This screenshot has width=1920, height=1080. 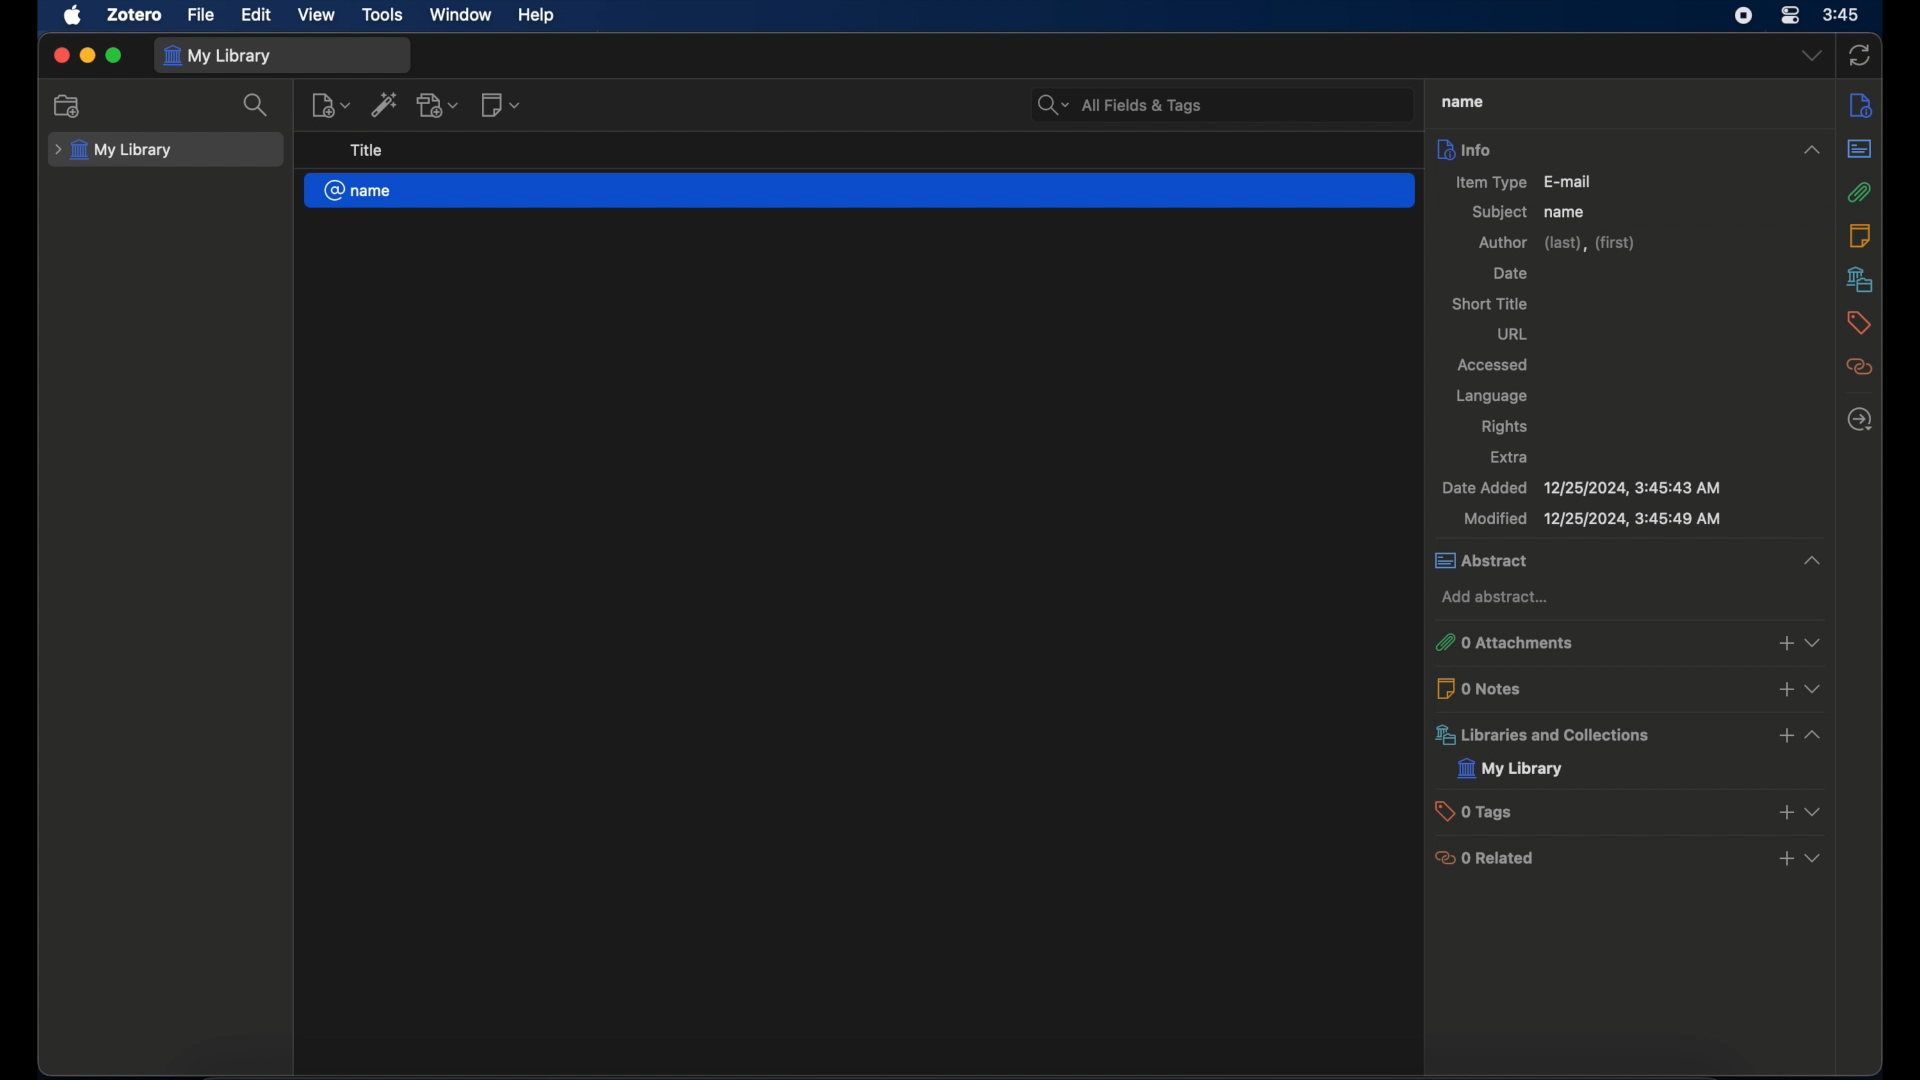 What do you see at coordinates (1631, 857) in the screenshot?
I see `0 related` at bounding box center [1631, 857].